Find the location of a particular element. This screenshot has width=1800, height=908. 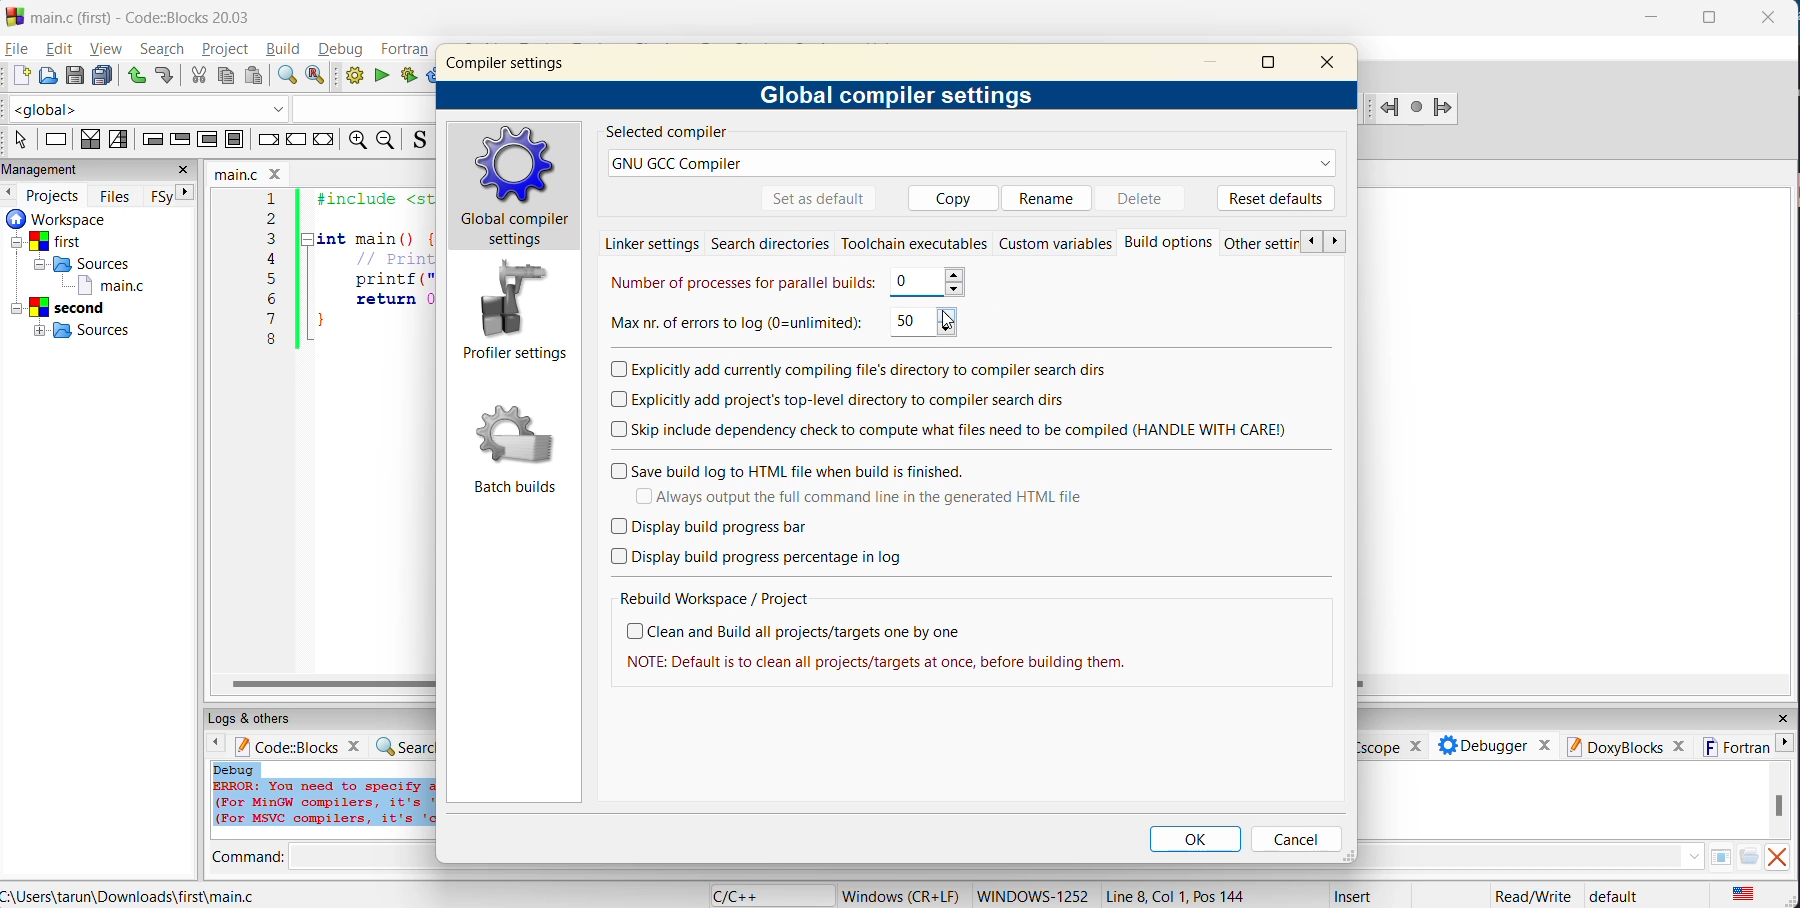

files is located at coordinates (119, 195).